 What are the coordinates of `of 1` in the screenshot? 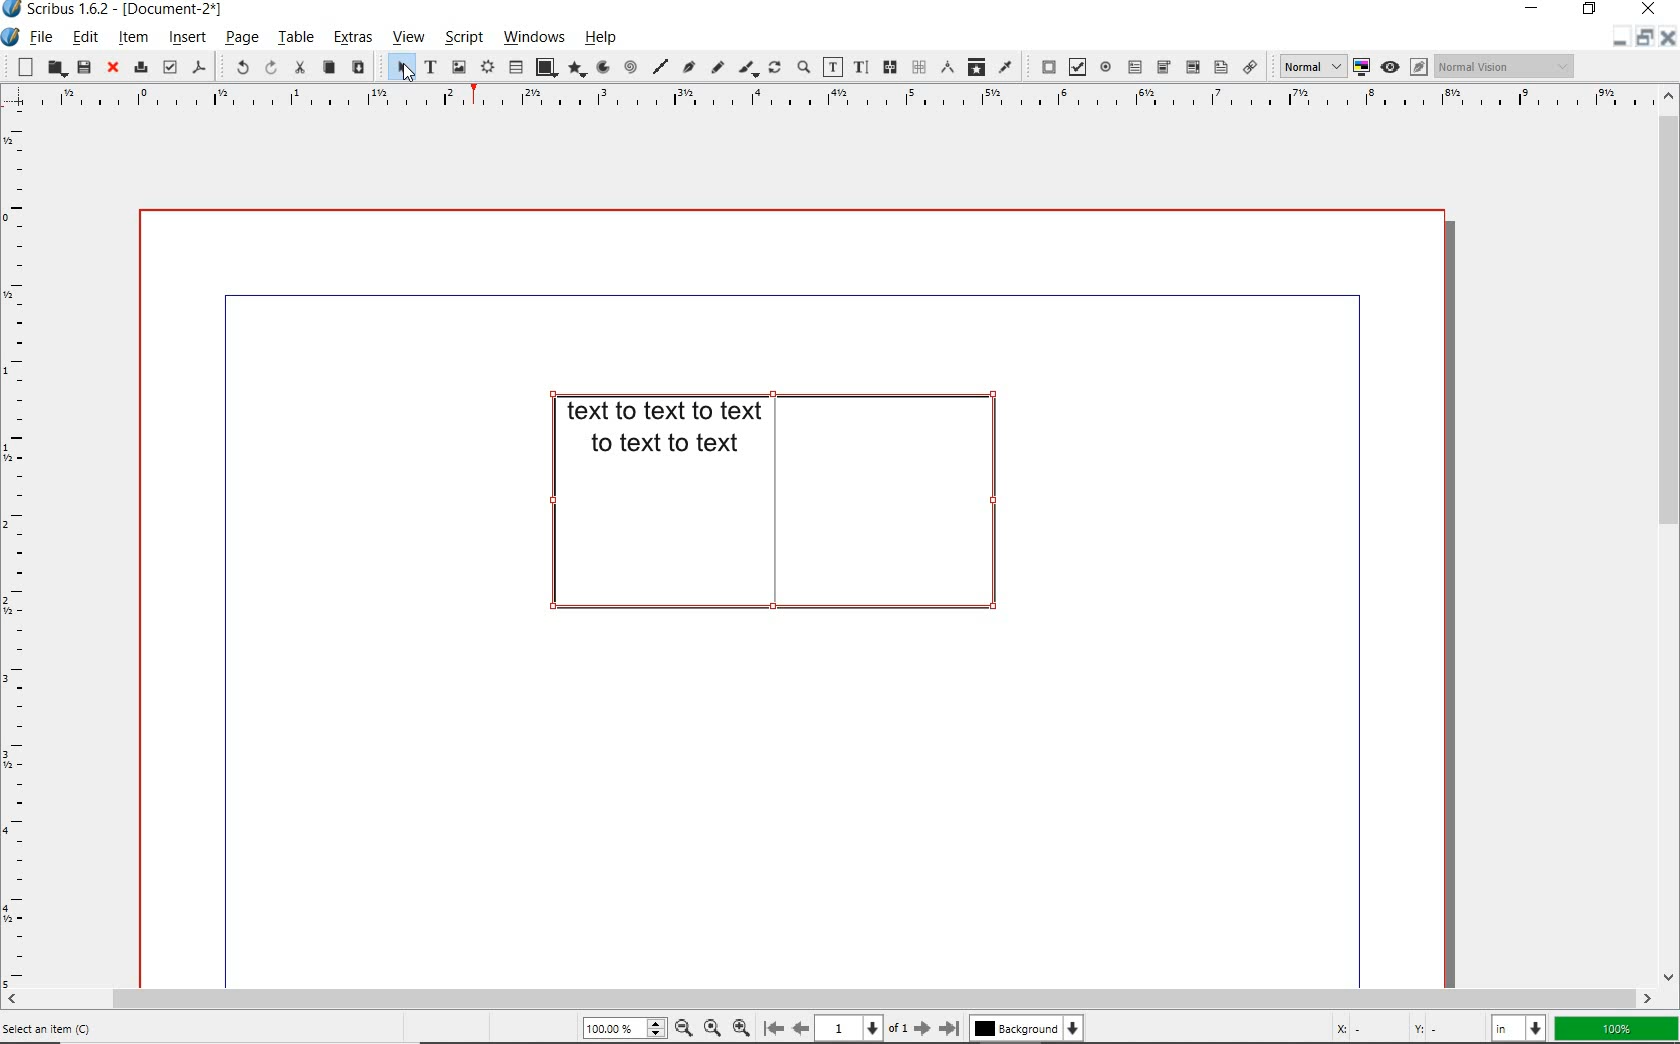 It's located at (899, 1026).